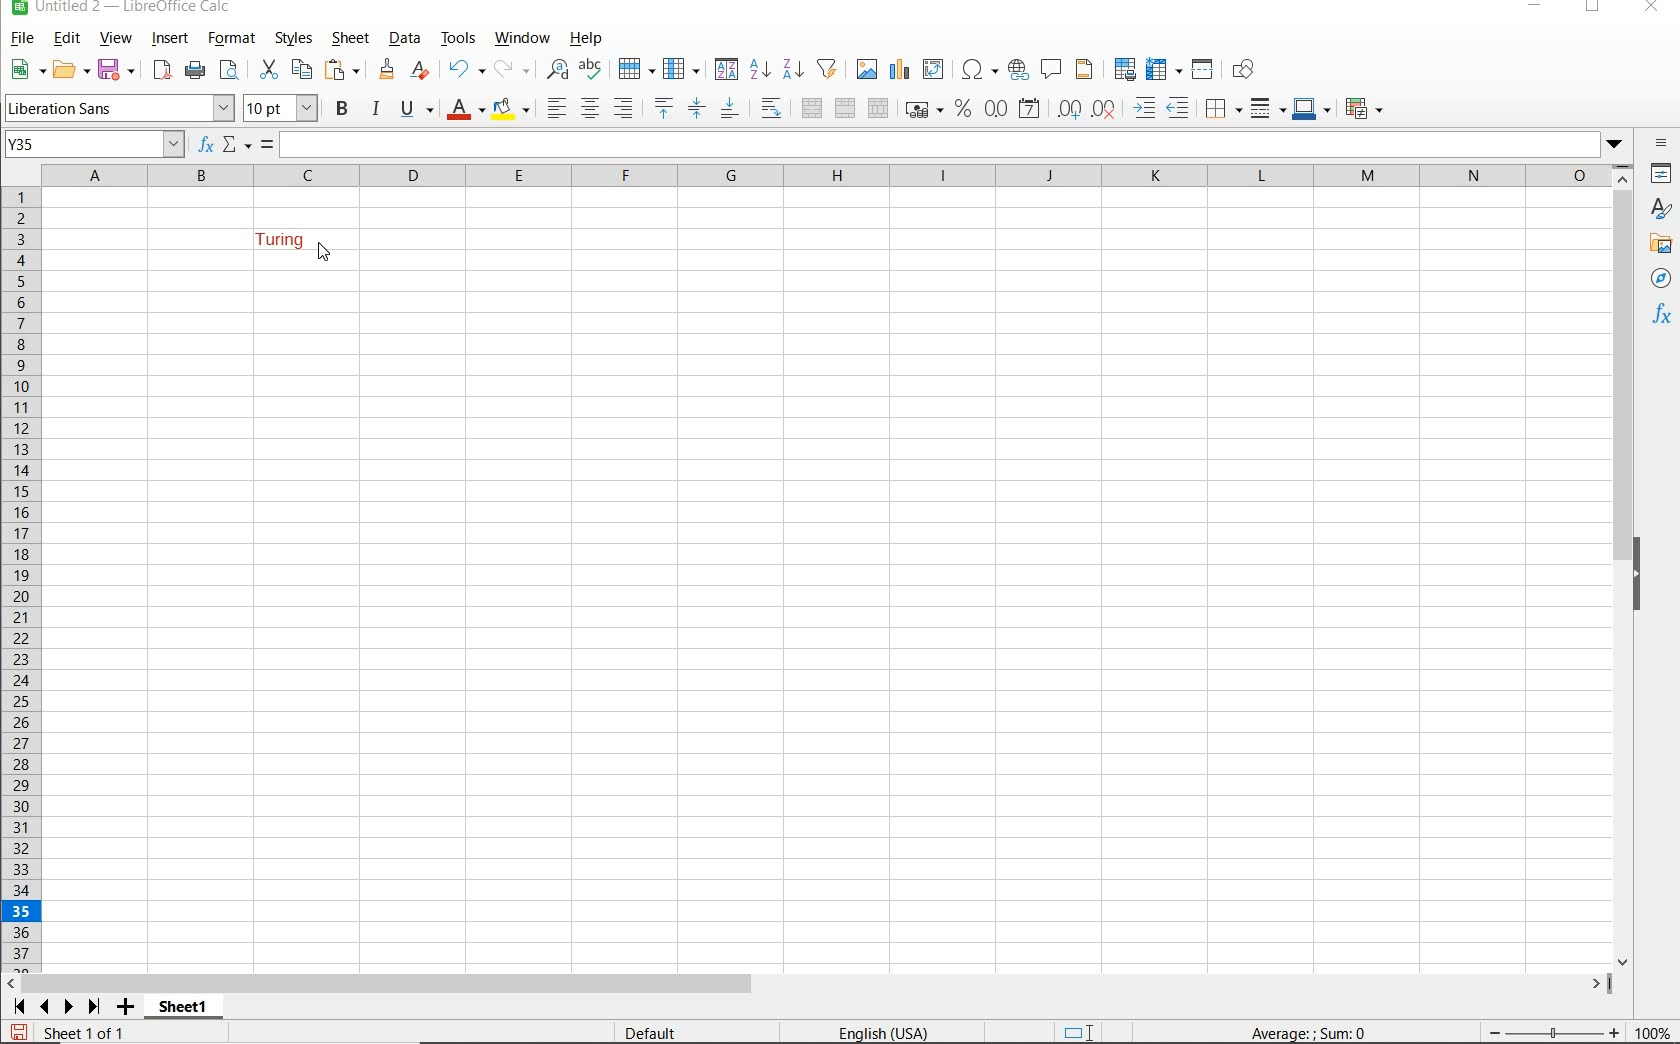 The height and width of the screenshot is (1044, 1680). What do you see at coordinates (206, 145) in the screenshot?
I see `FUNCTION WIZARD` at bounding box center [206, 145].